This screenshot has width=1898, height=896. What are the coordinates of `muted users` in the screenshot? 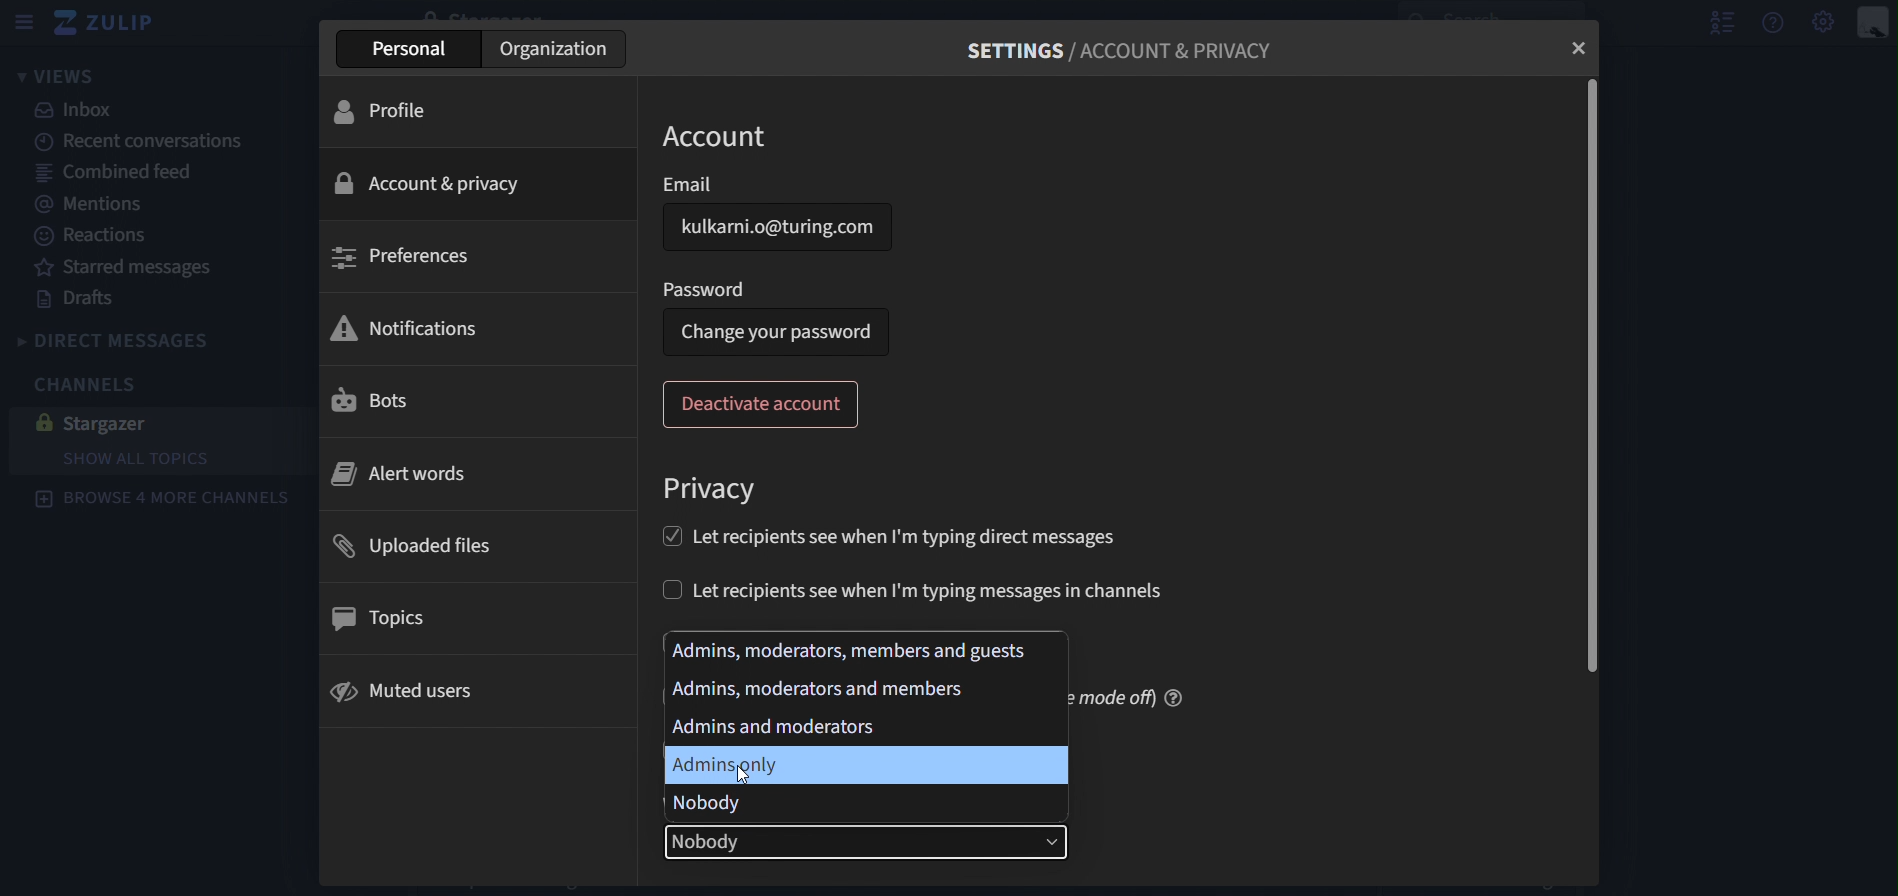 It's located at (410, 692).